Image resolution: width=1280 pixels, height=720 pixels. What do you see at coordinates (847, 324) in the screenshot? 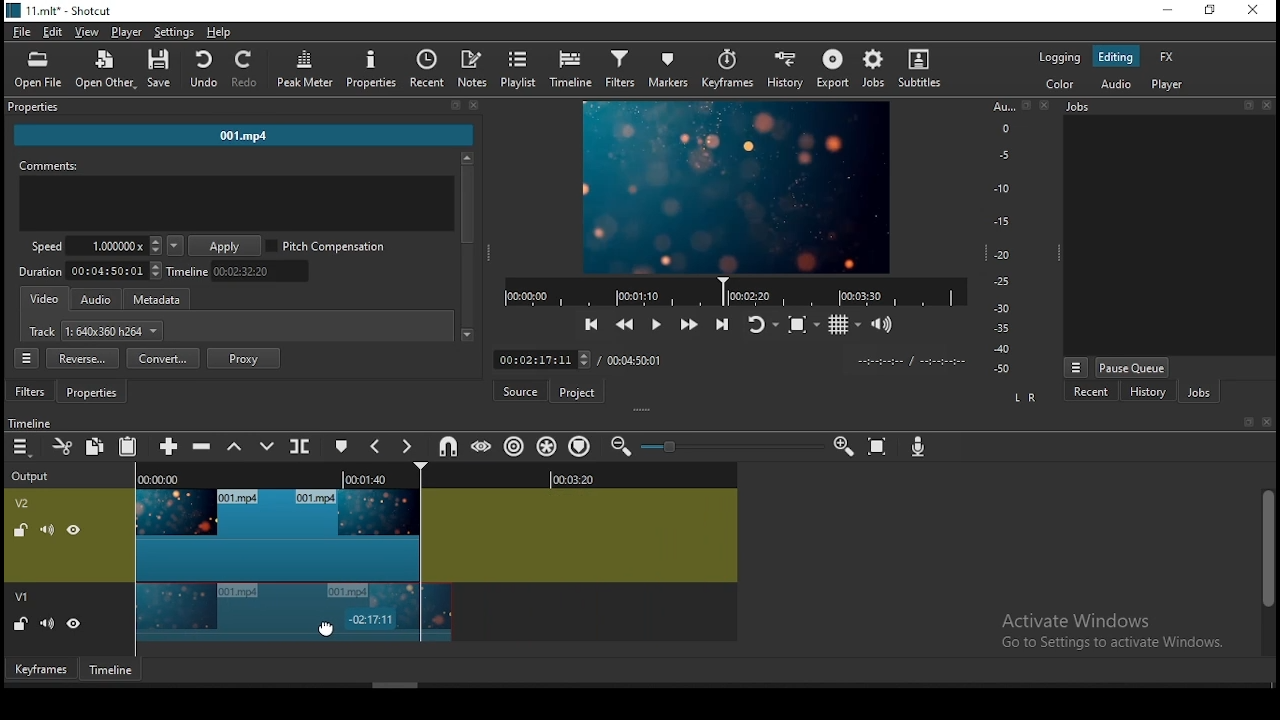
I see `toggle grid display on the player` at bounding box center [847, 324].